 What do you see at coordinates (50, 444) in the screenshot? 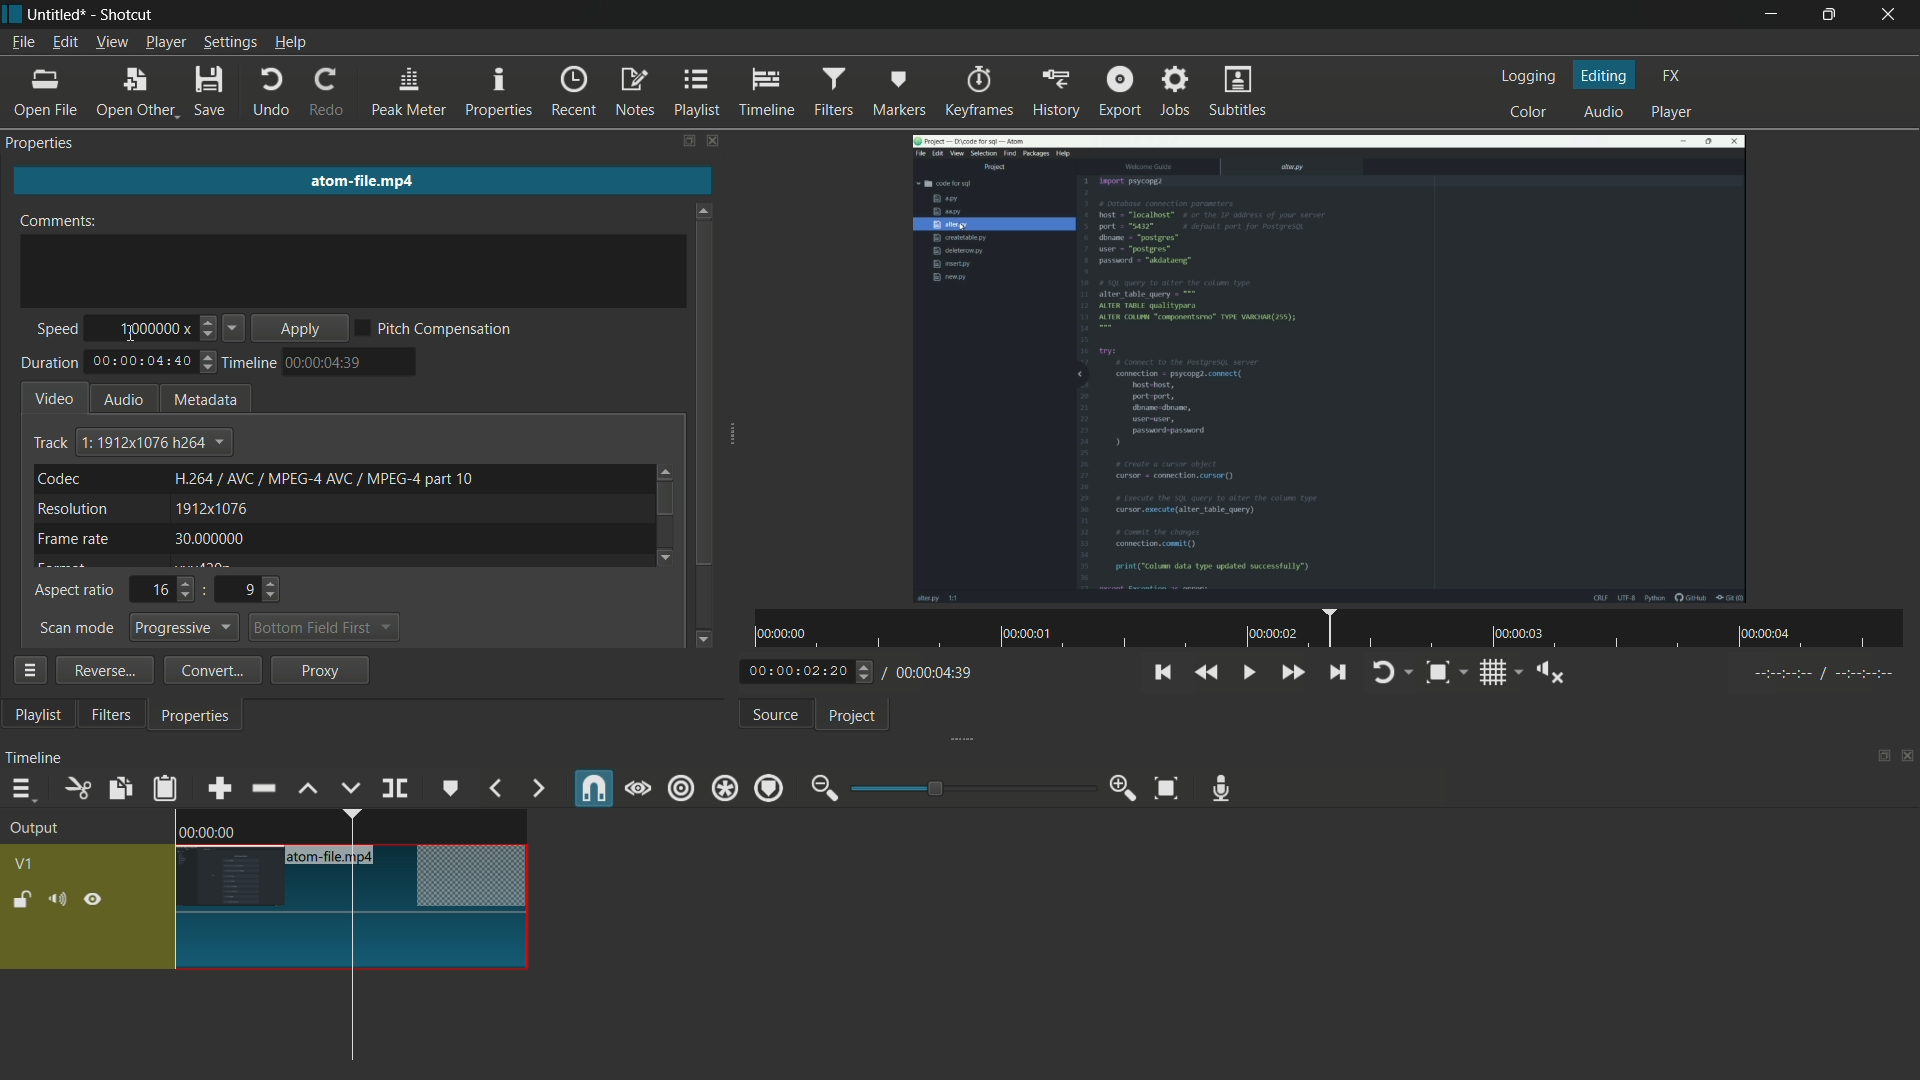
I see `track` at bounding box center [50, 444].